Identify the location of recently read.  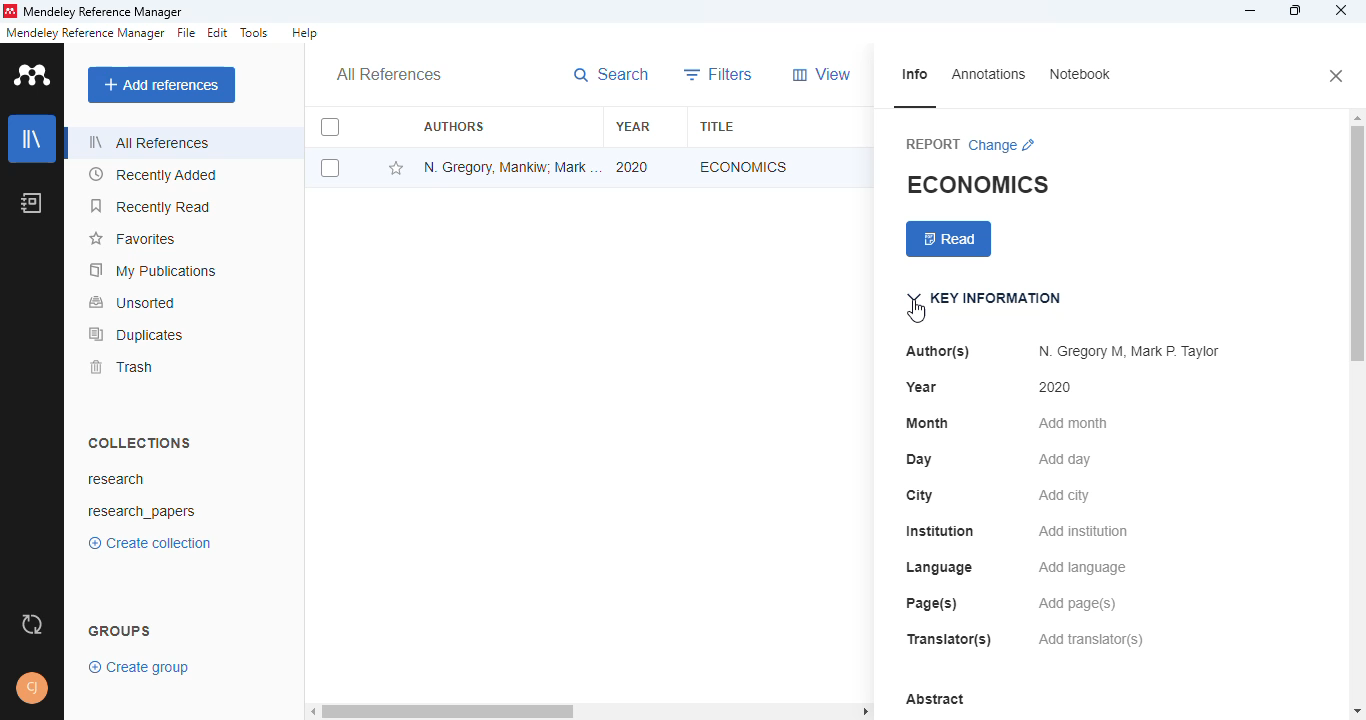
(149, 206).